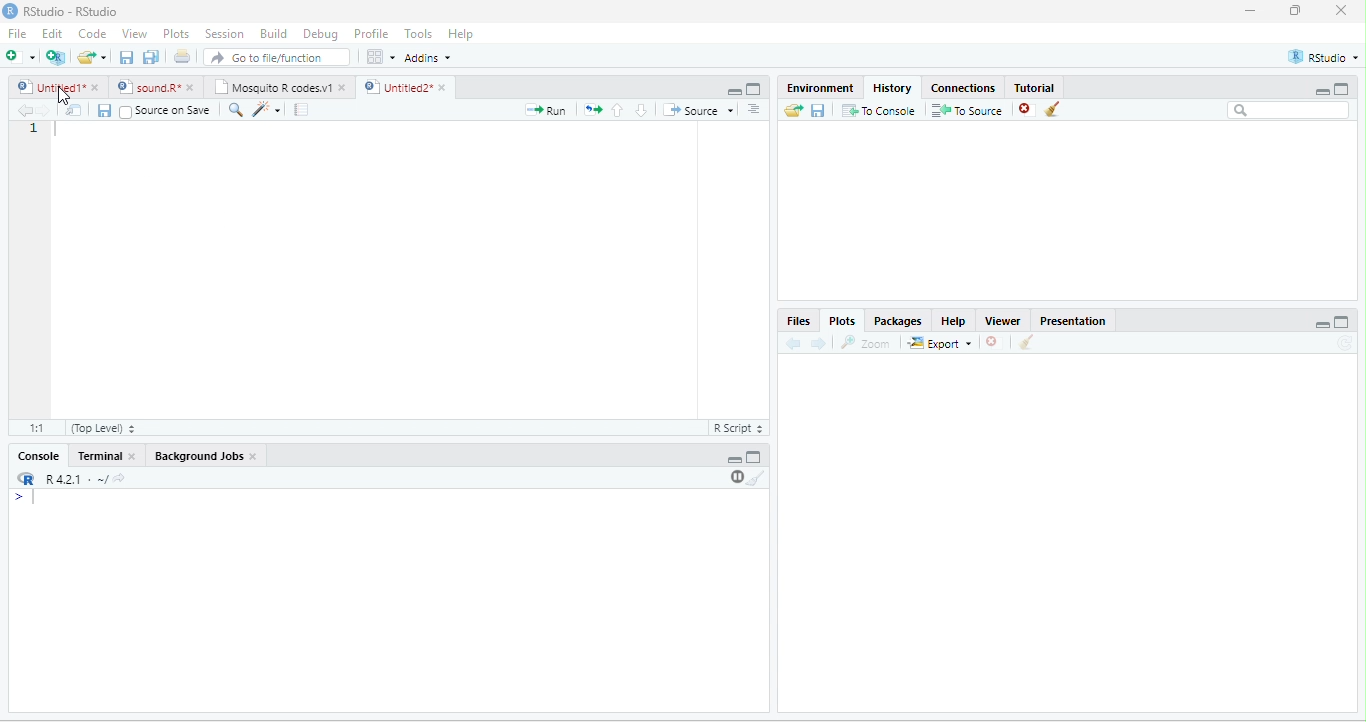 Image resolution: width=1366 pixels, height=722 pixels. Describe the element at coordinates (134, 457) in the screenshot. I see `close` at that location.